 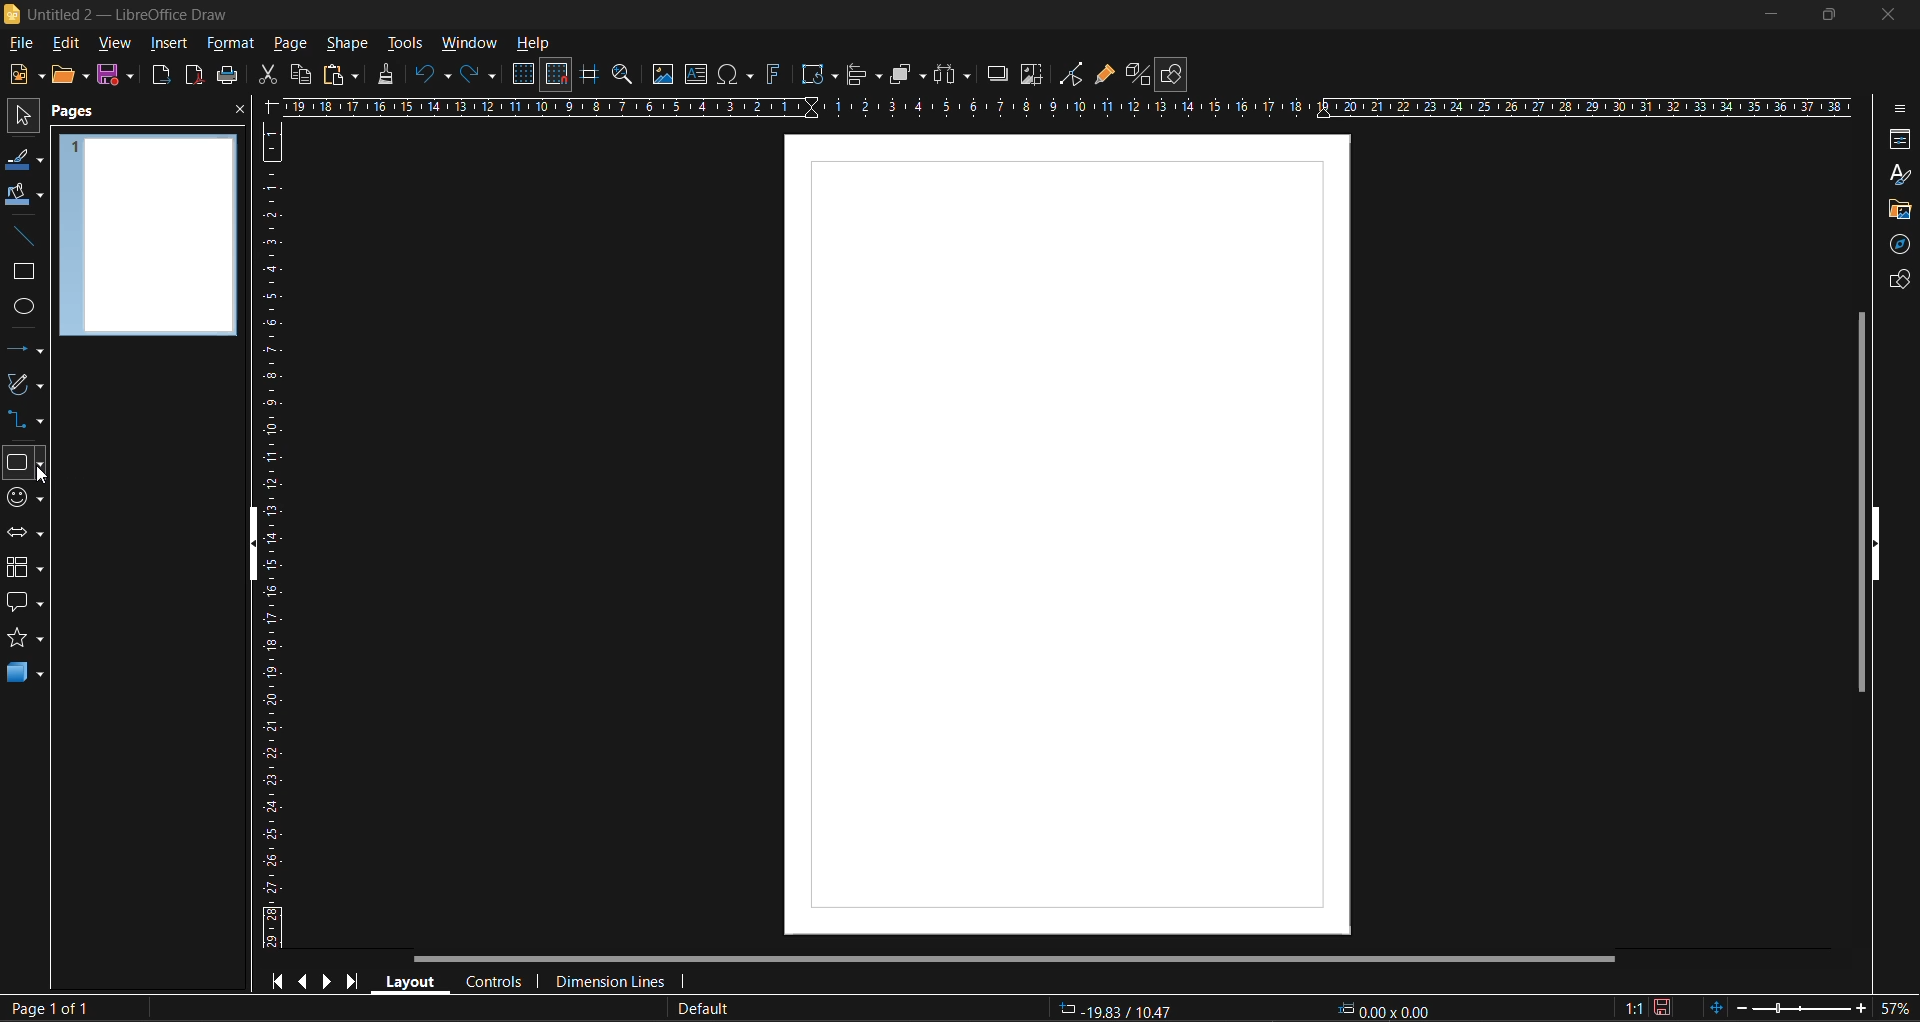 What do you see at coordinates (1894, 141) in the screenshot?
I see `properties` at bounding box center [1894, 141].